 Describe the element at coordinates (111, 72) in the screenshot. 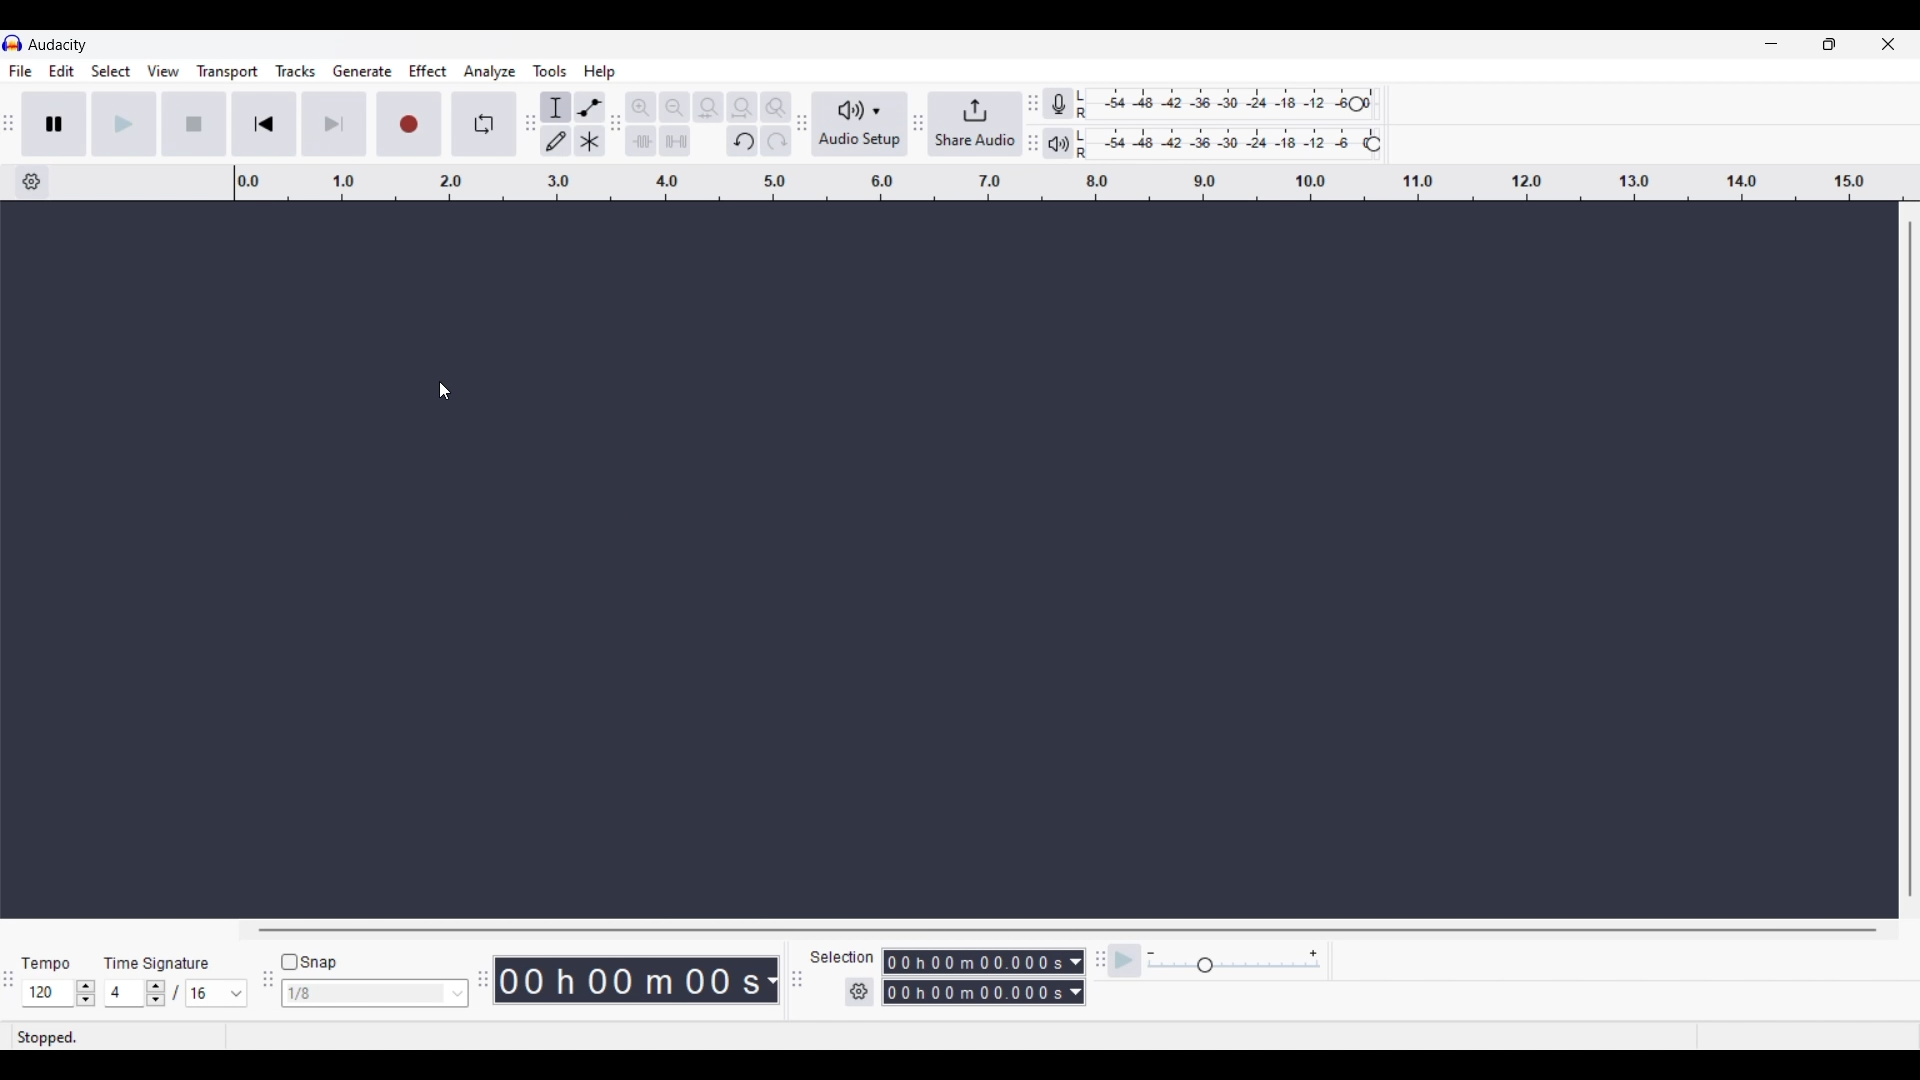

I see `Select menu` at that location.